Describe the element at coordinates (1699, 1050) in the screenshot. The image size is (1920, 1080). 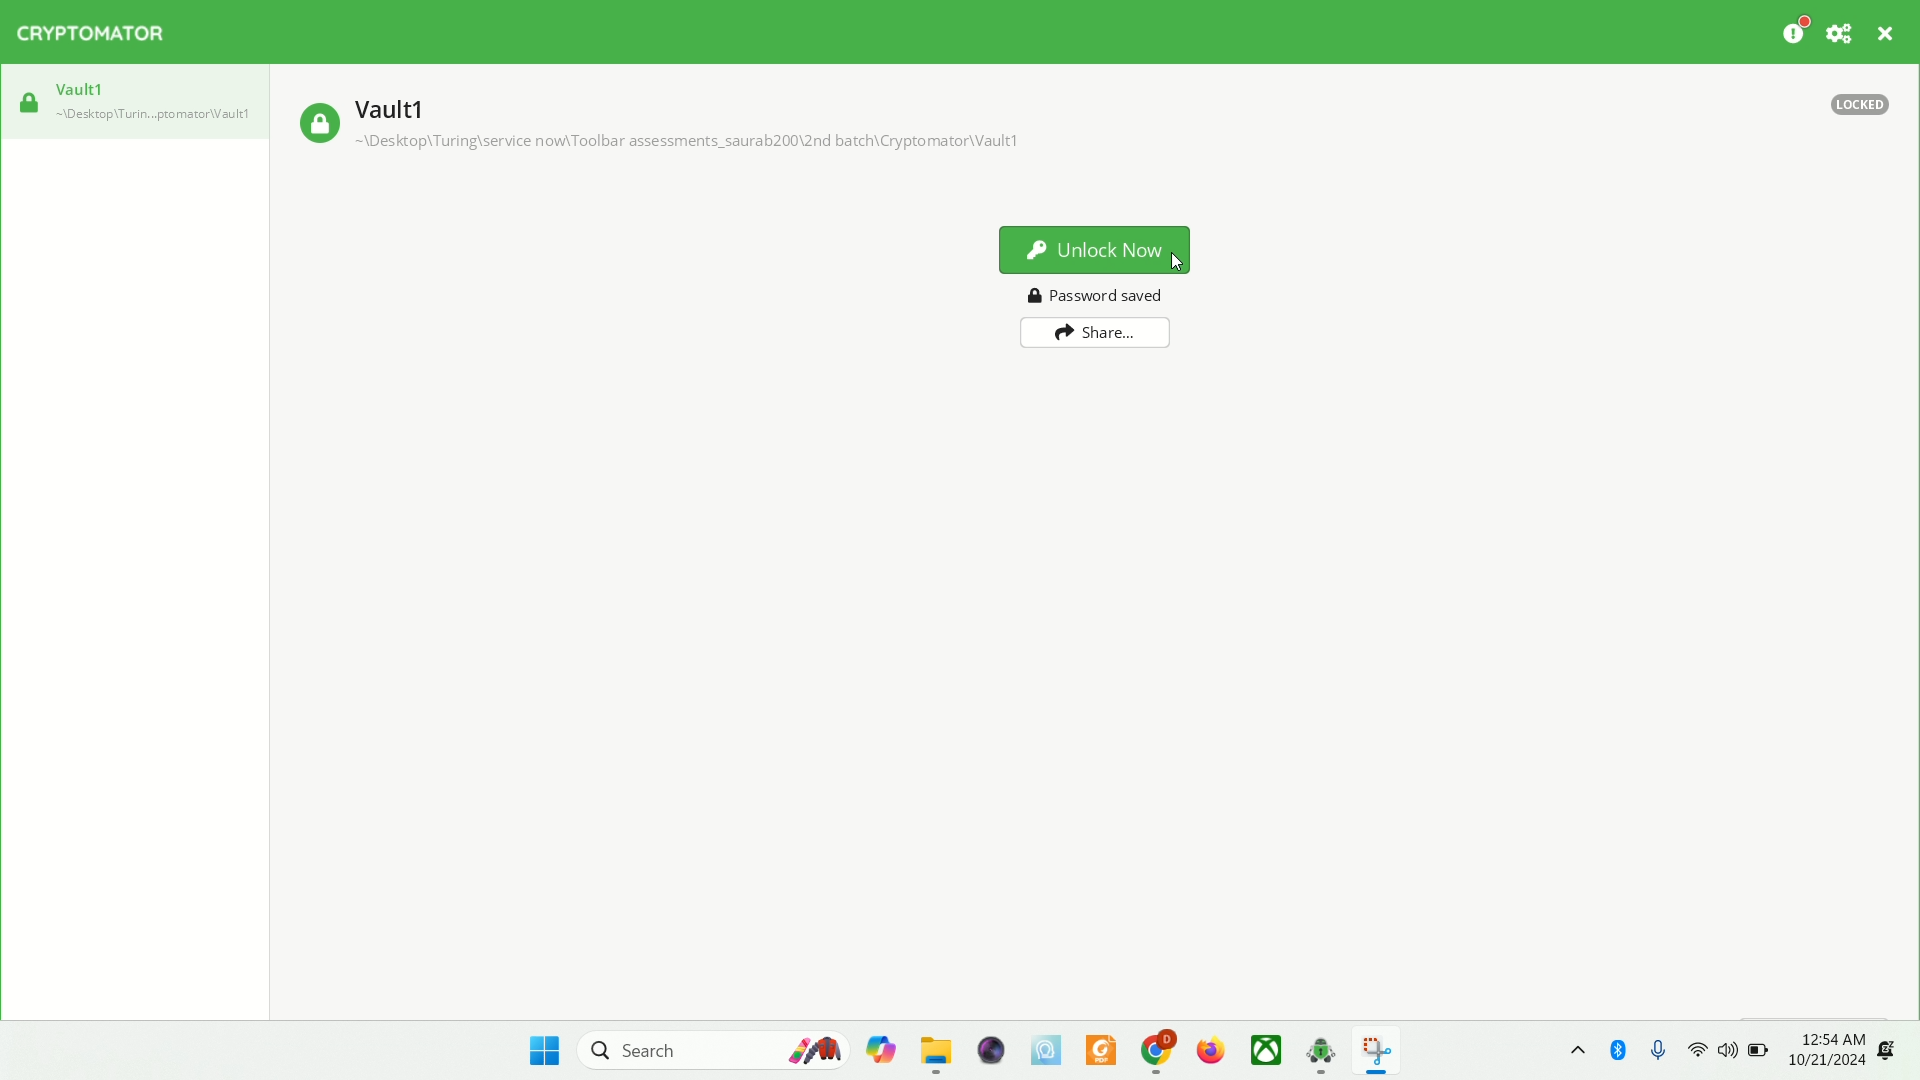
I see `wifi` at that location.